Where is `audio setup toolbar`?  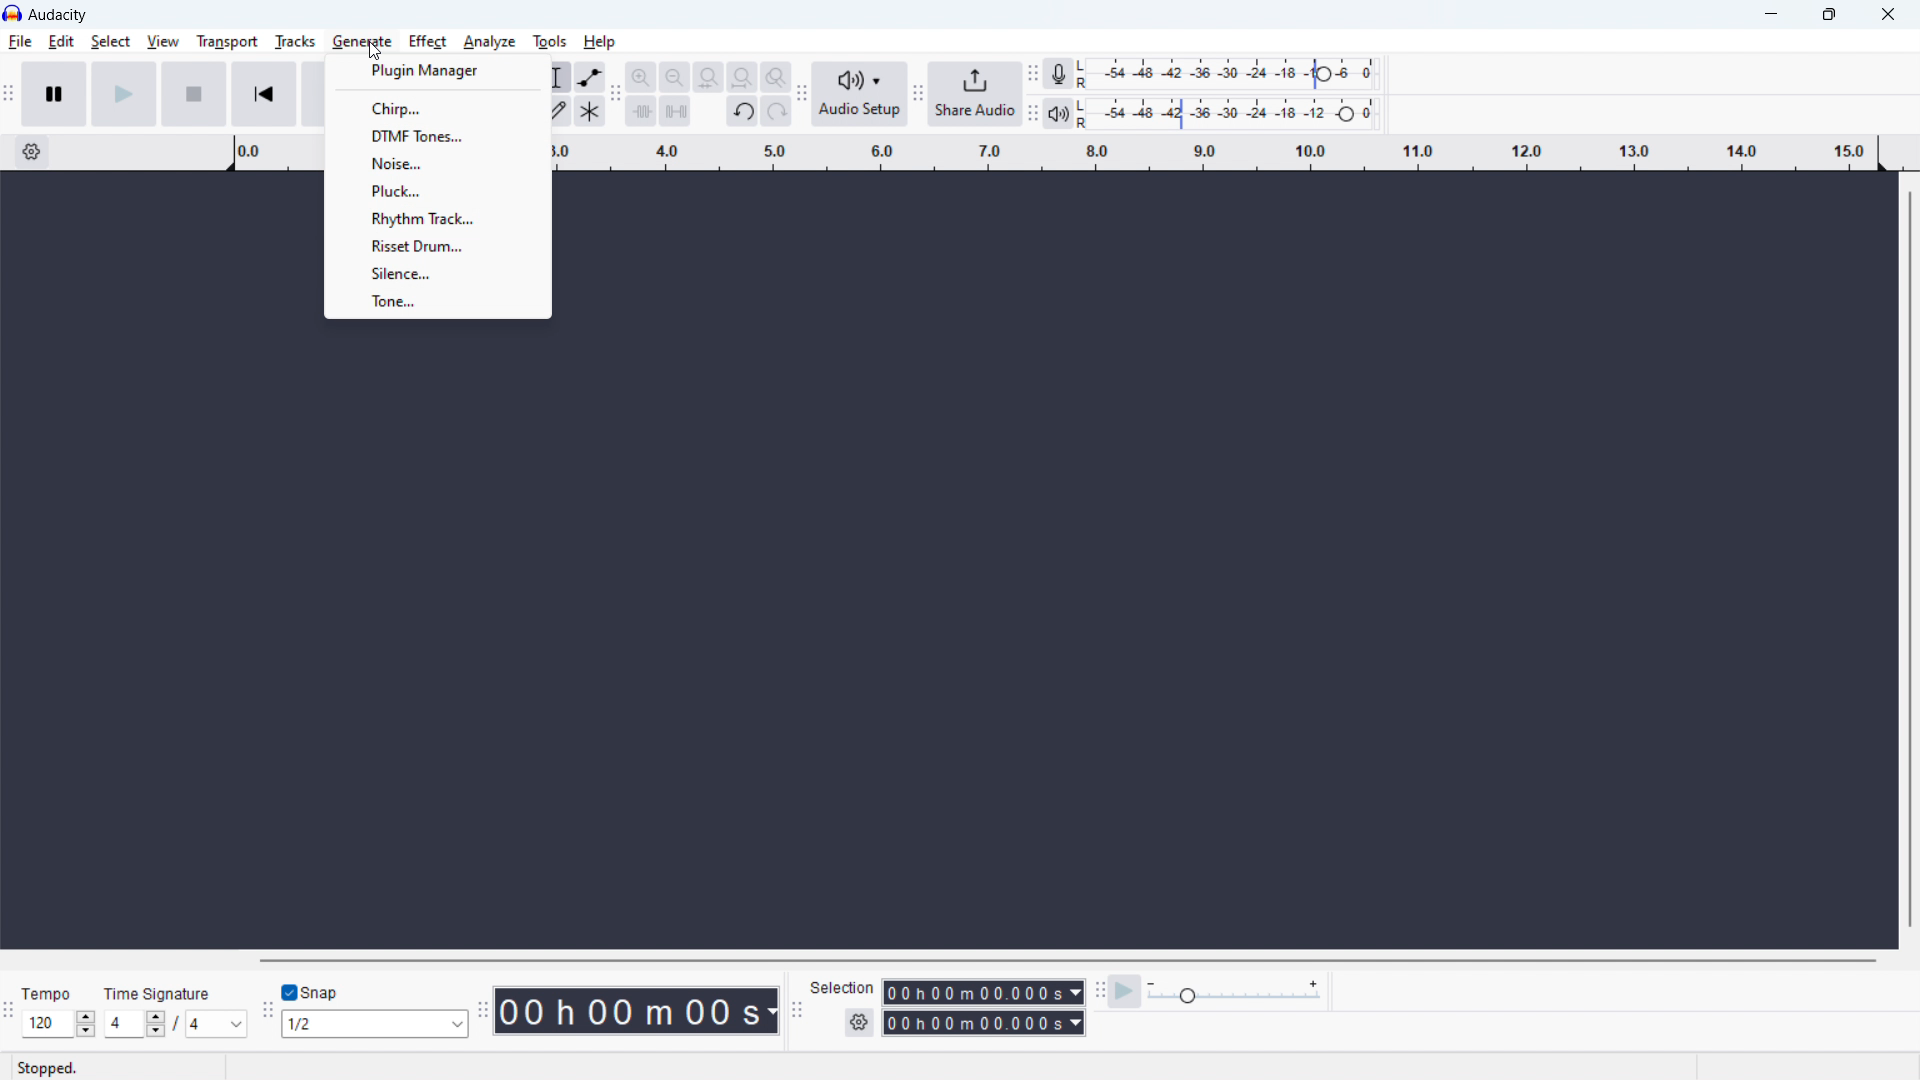
audio setup toolbar is located at coordinates (803, 94).